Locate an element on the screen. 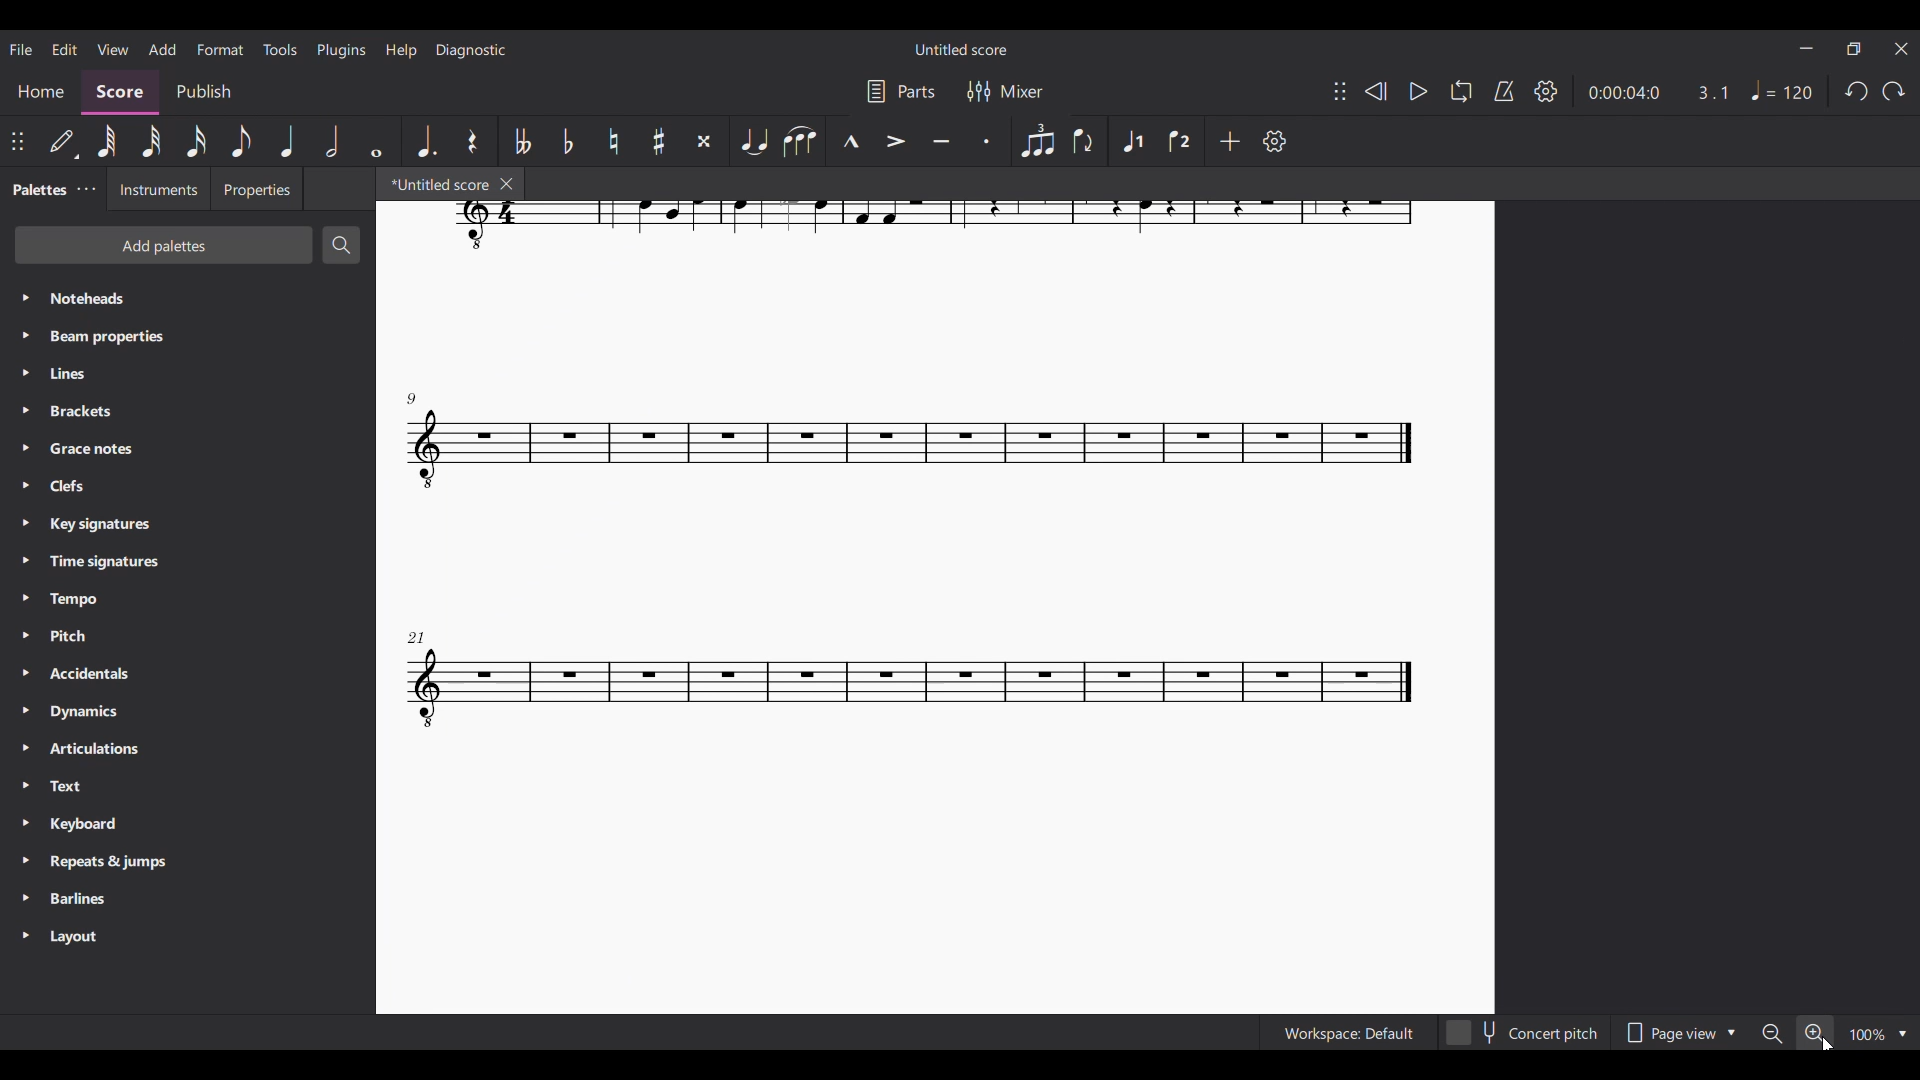  Barlines is located at coordinates (187, 898).